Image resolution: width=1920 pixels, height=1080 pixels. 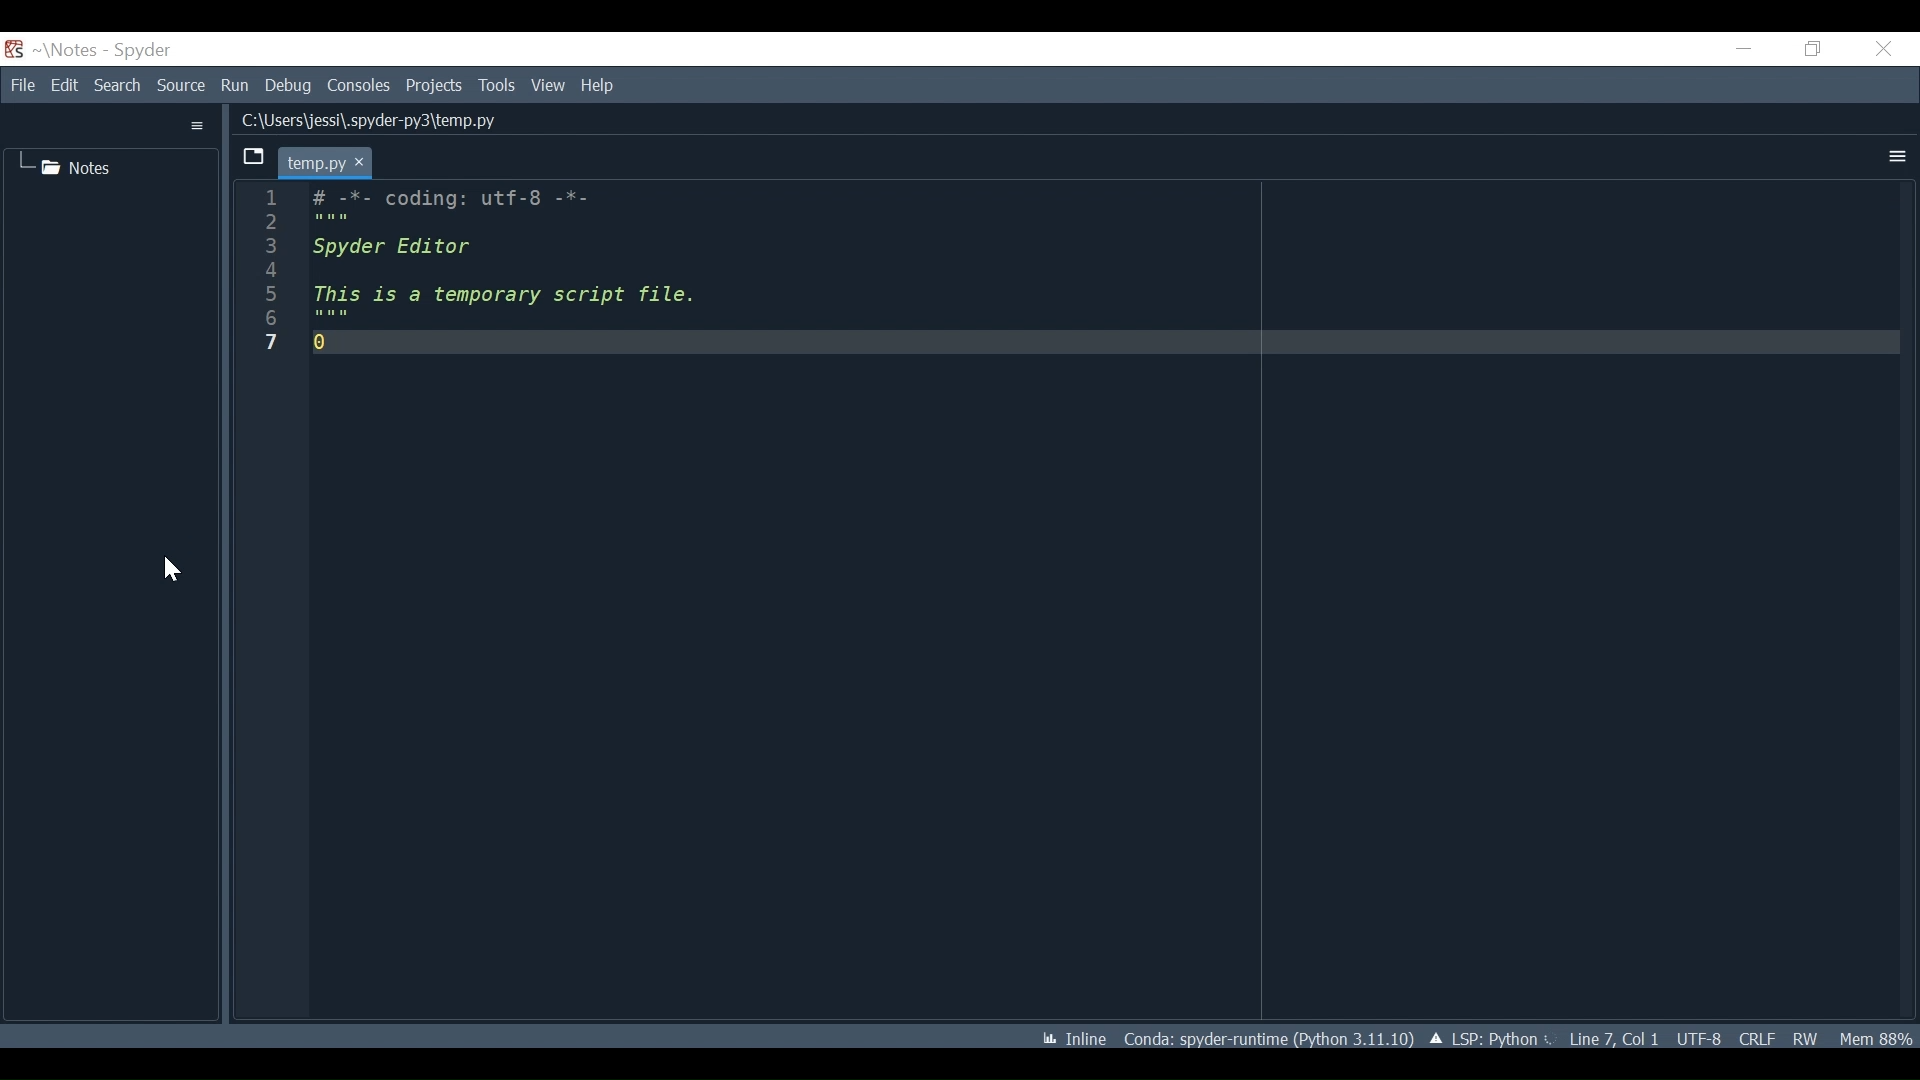 What do you see at coordinates (251, 158) in the screenshot?
I see `Browse tab` at bounding box center [251, 158].